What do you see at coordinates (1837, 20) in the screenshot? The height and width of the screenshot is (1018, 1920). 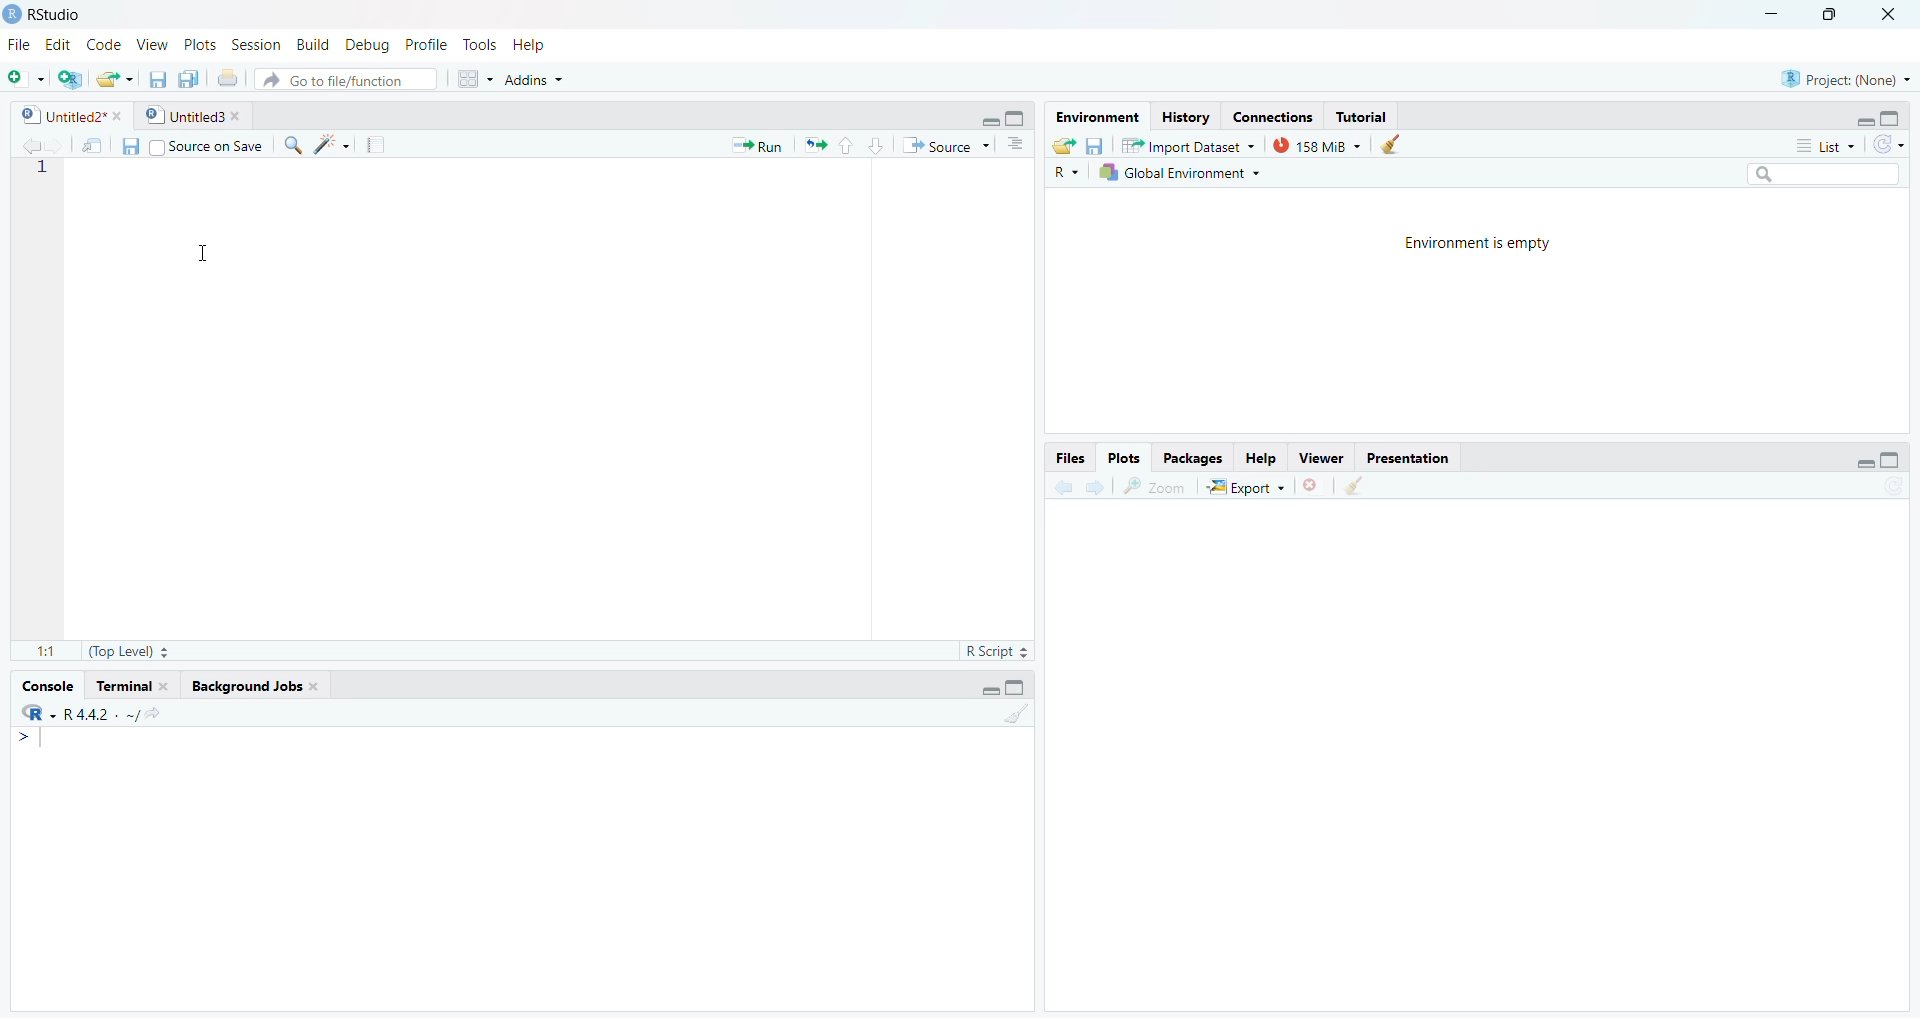 I see `Maximize` at bounding box center [1837, 20].